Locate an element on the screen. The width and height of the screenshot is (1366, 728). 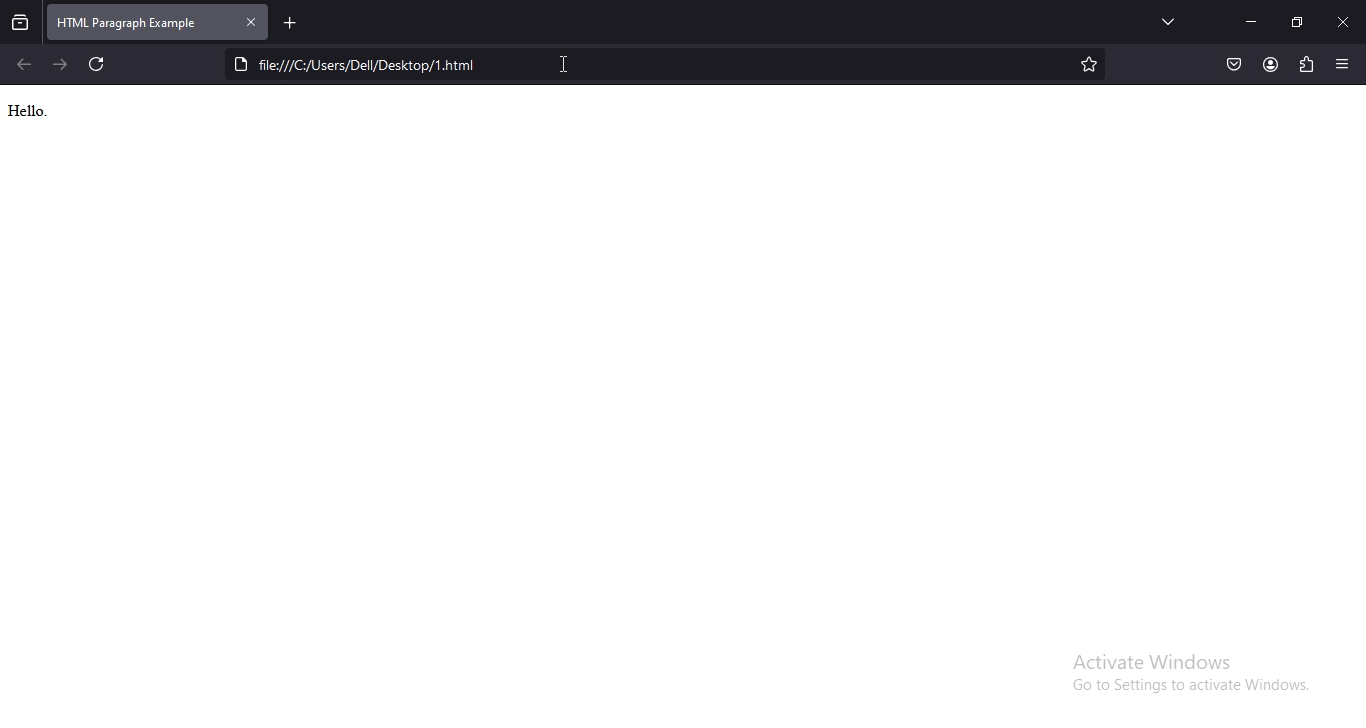
Activate Windows is located at coordinates (1157, 661).